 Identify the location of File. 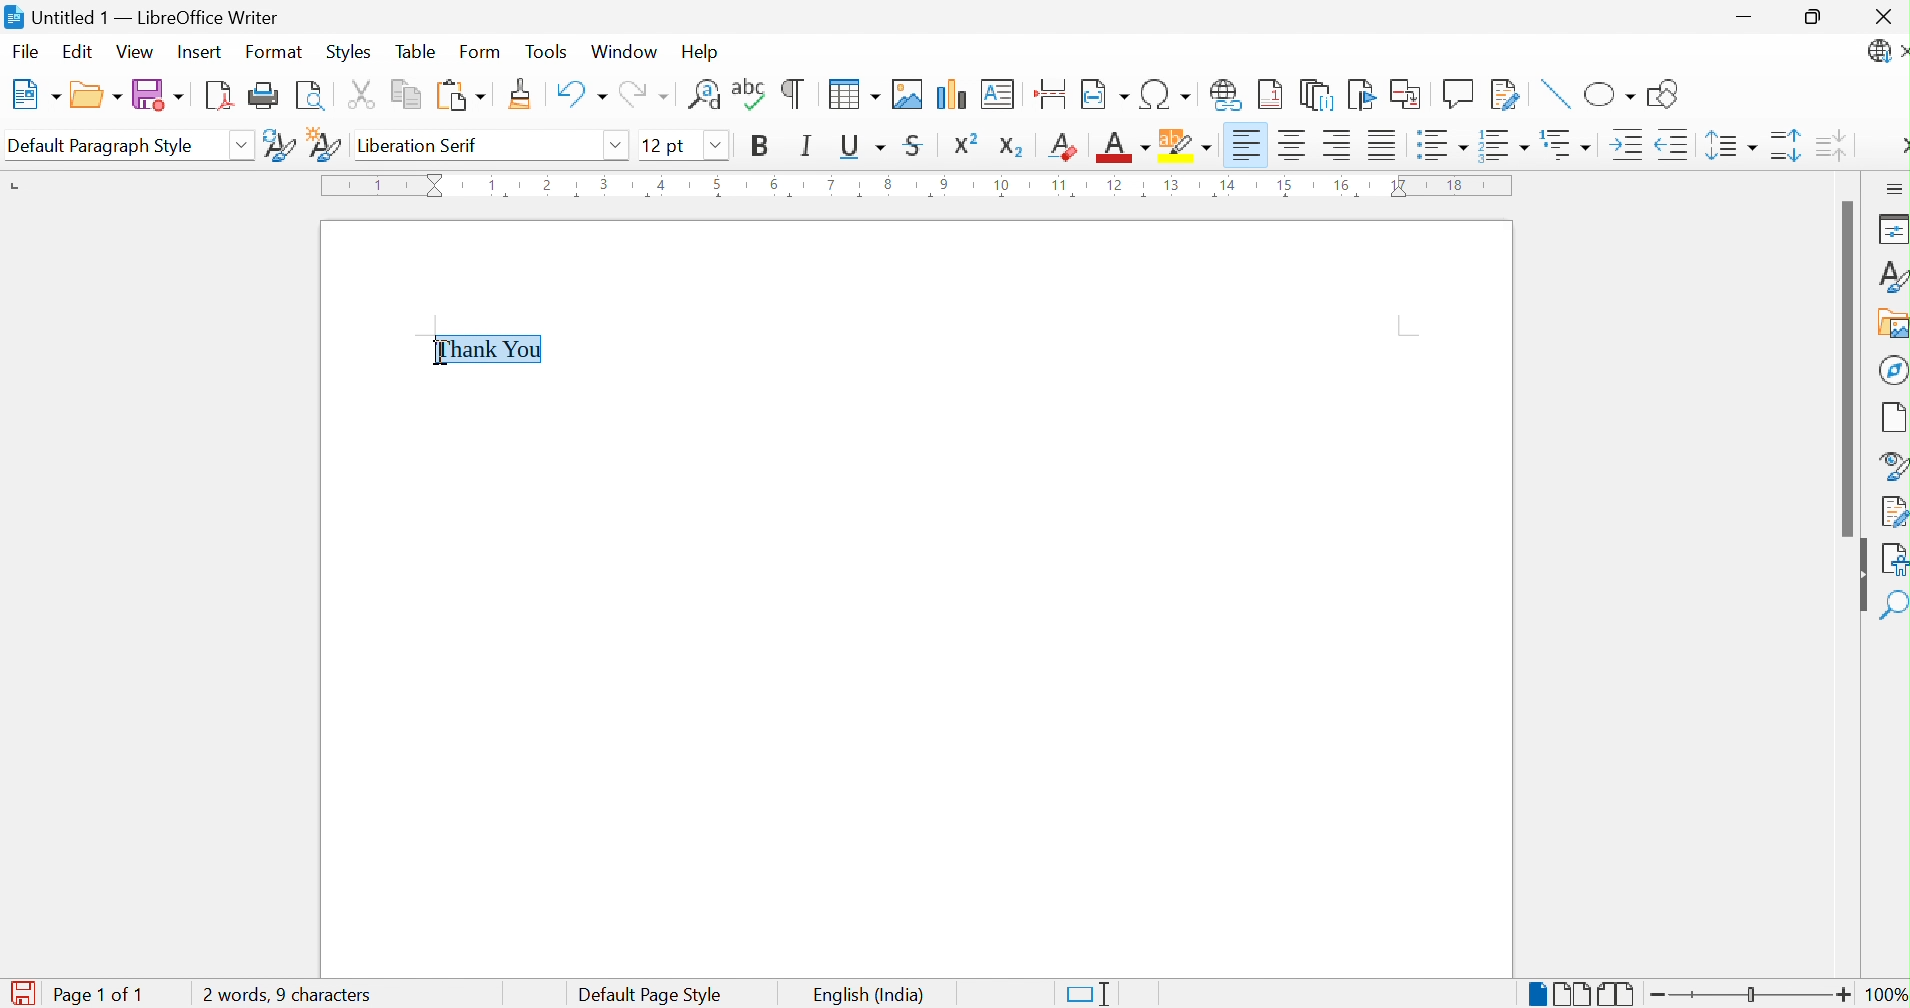
(27, 51).